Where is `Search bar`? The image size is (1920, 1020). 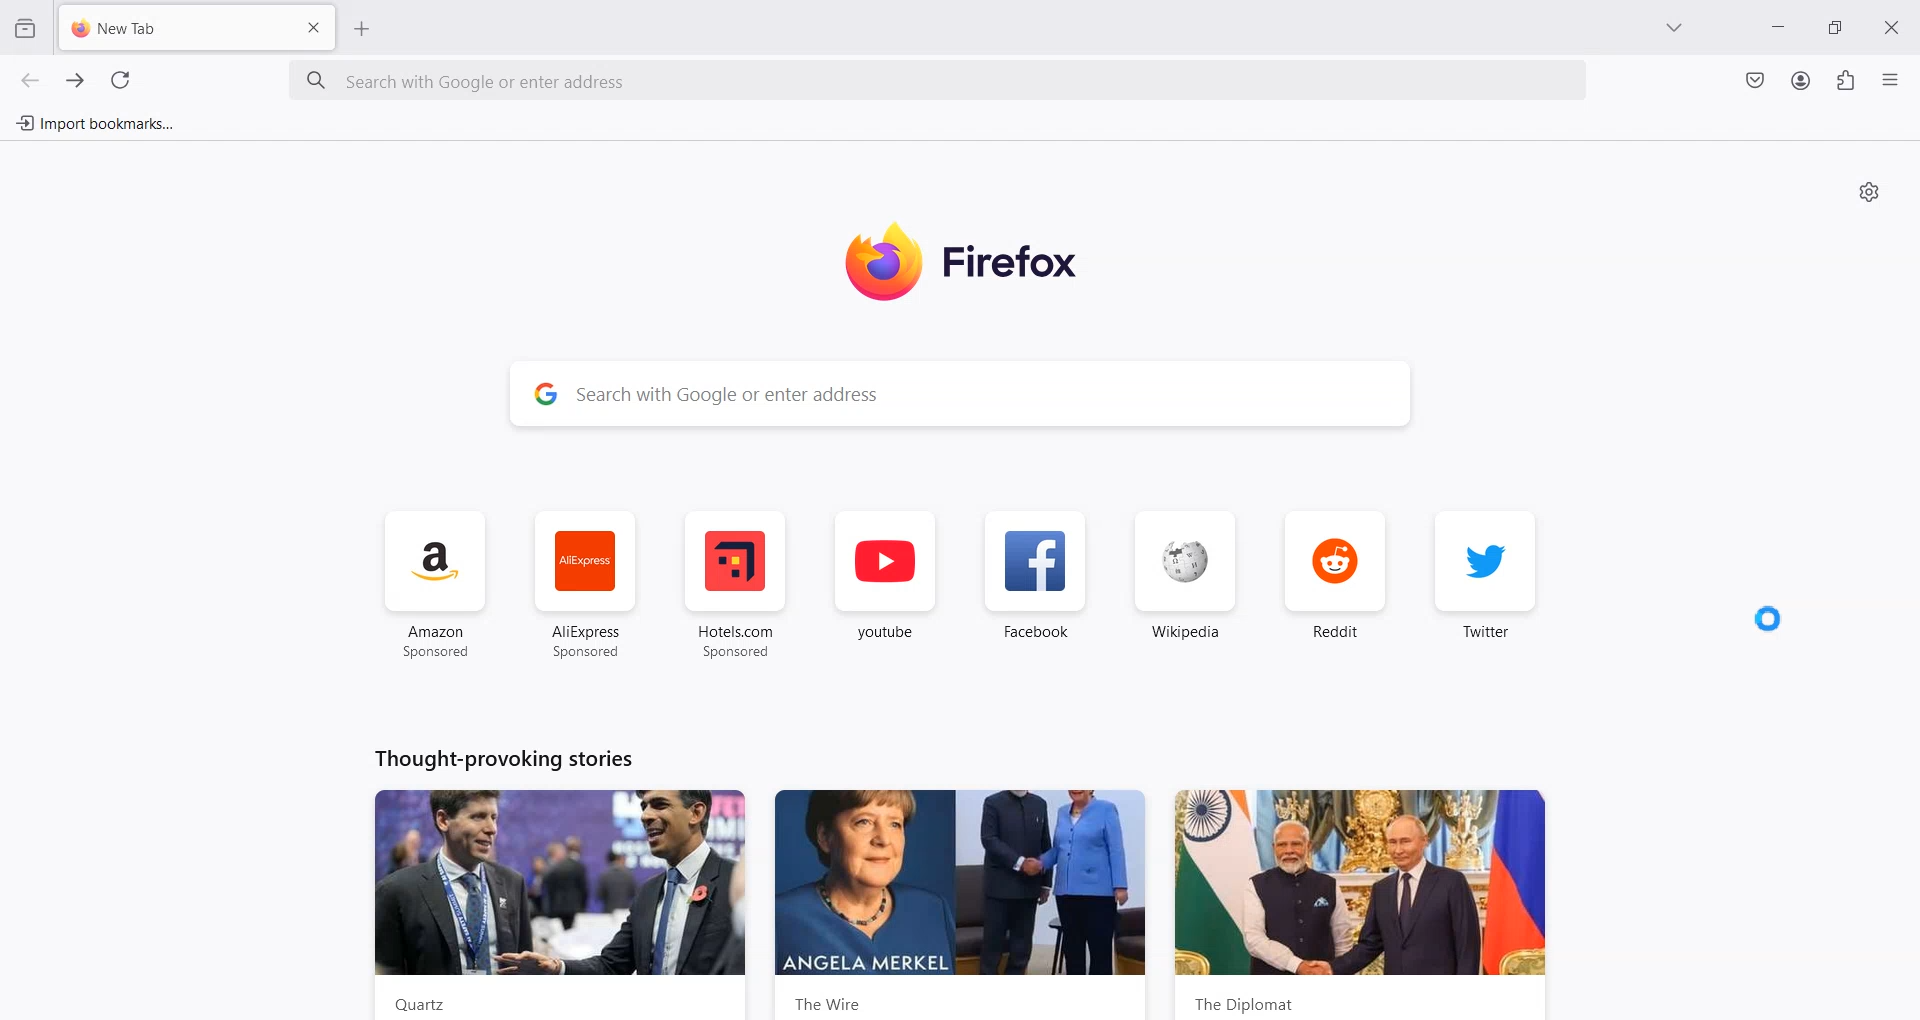
Search bar is located at coordinates (940, 82).